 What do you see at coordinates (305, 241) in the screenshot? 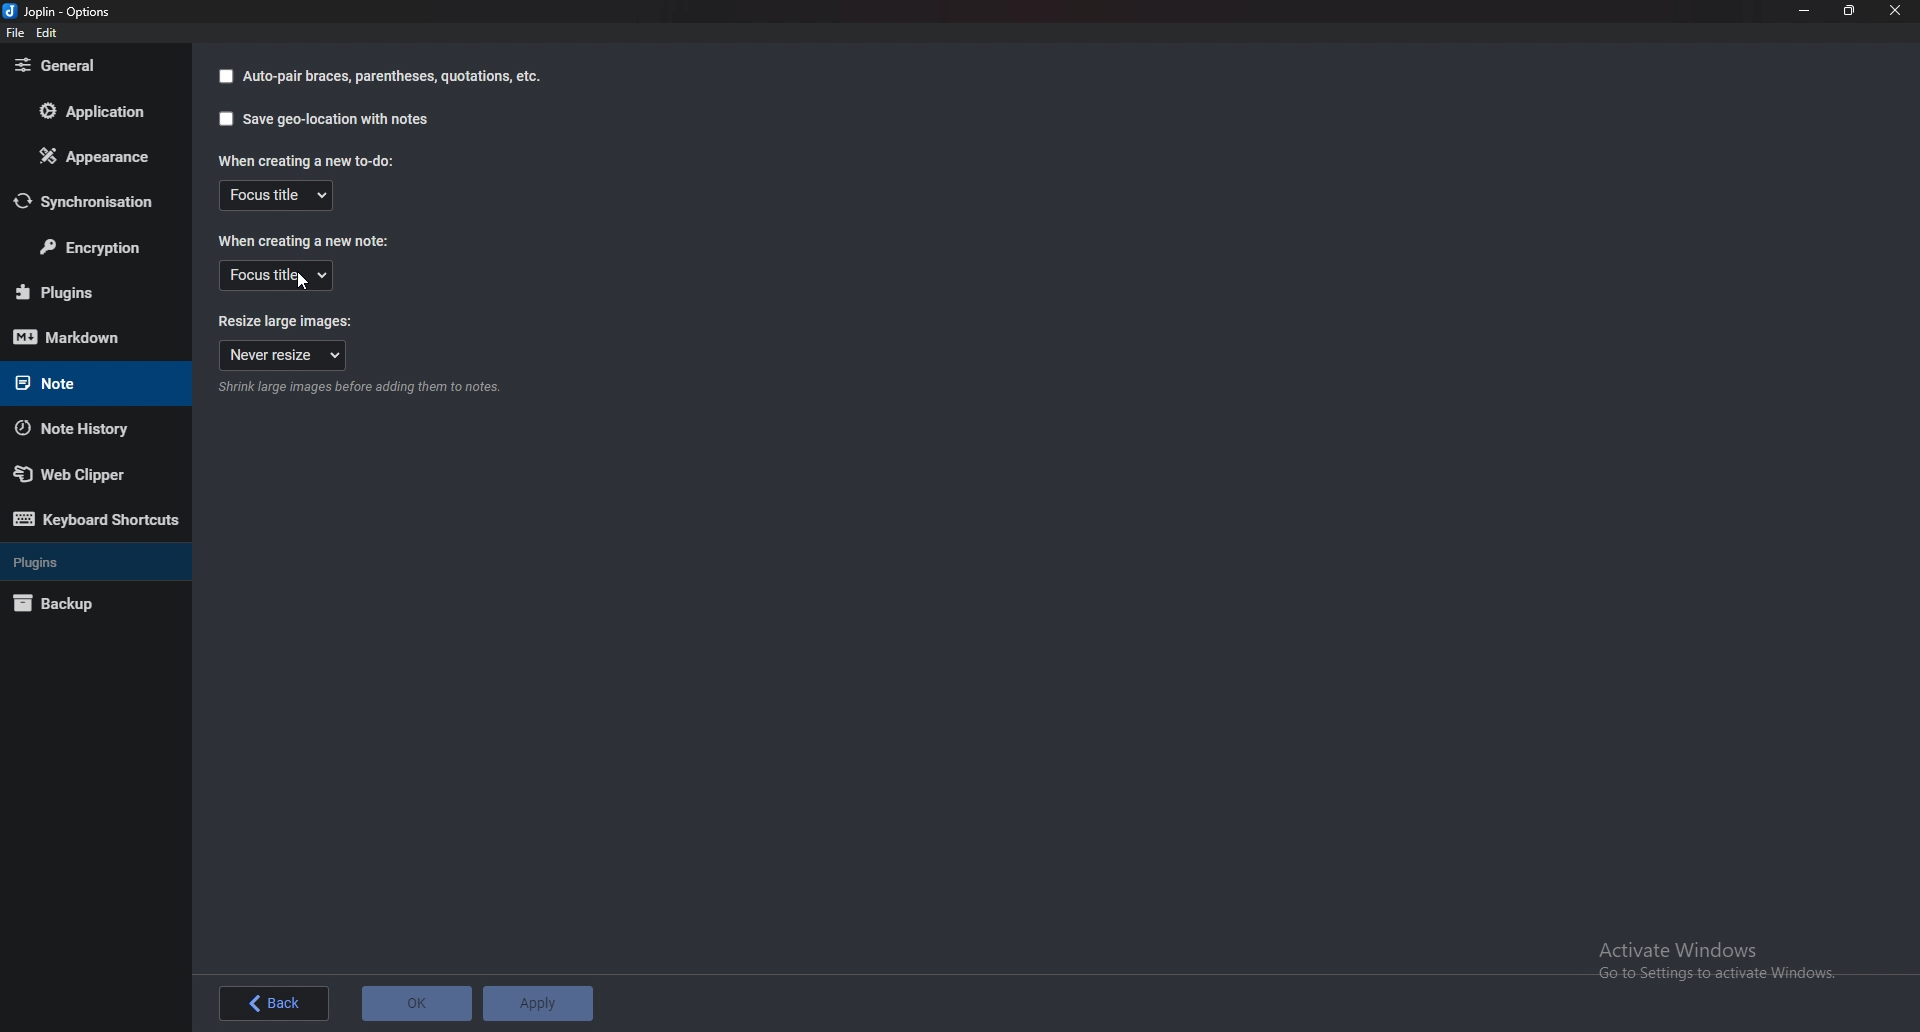
I see `When creating a new note` at bounding box center [305, 241].